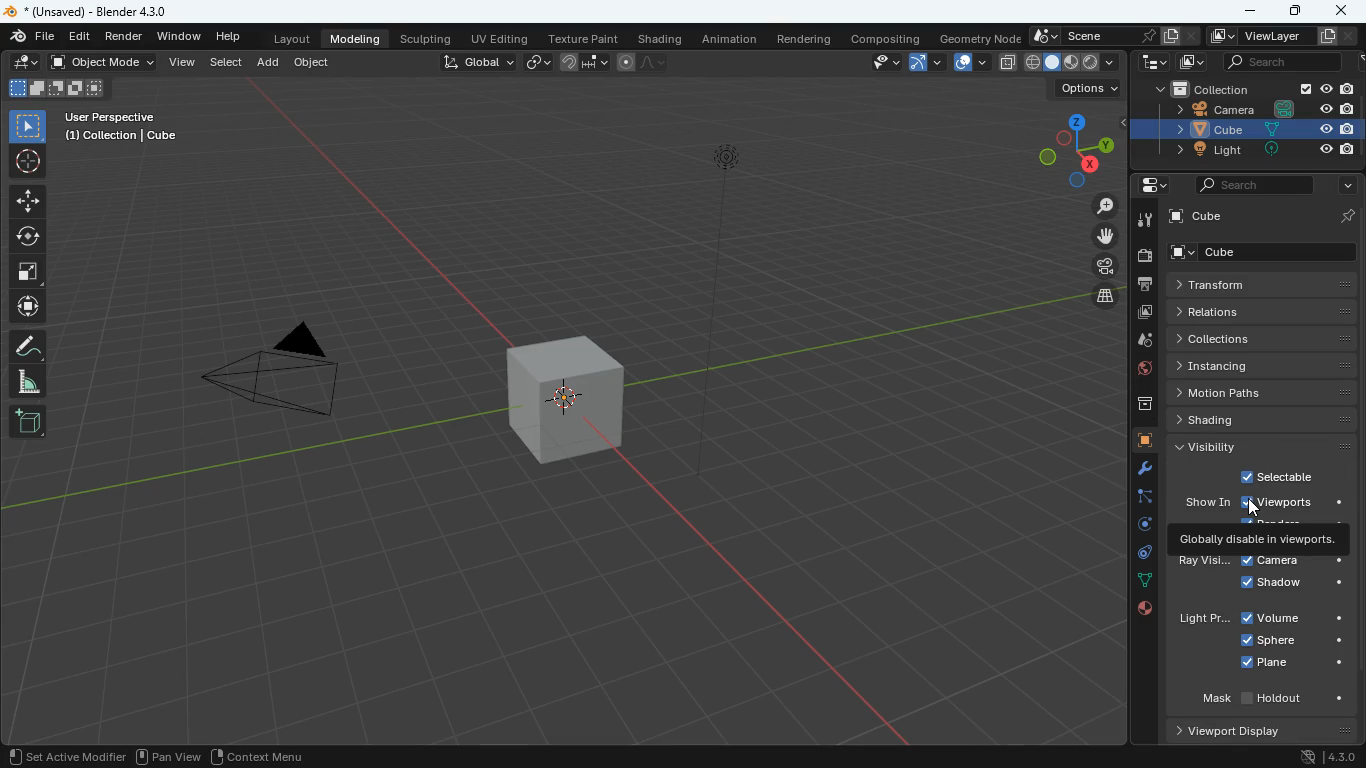  What do you see at coordinates (1196, 219) in the screenshot?
I see `cube` at bounding box center [1196, 219].